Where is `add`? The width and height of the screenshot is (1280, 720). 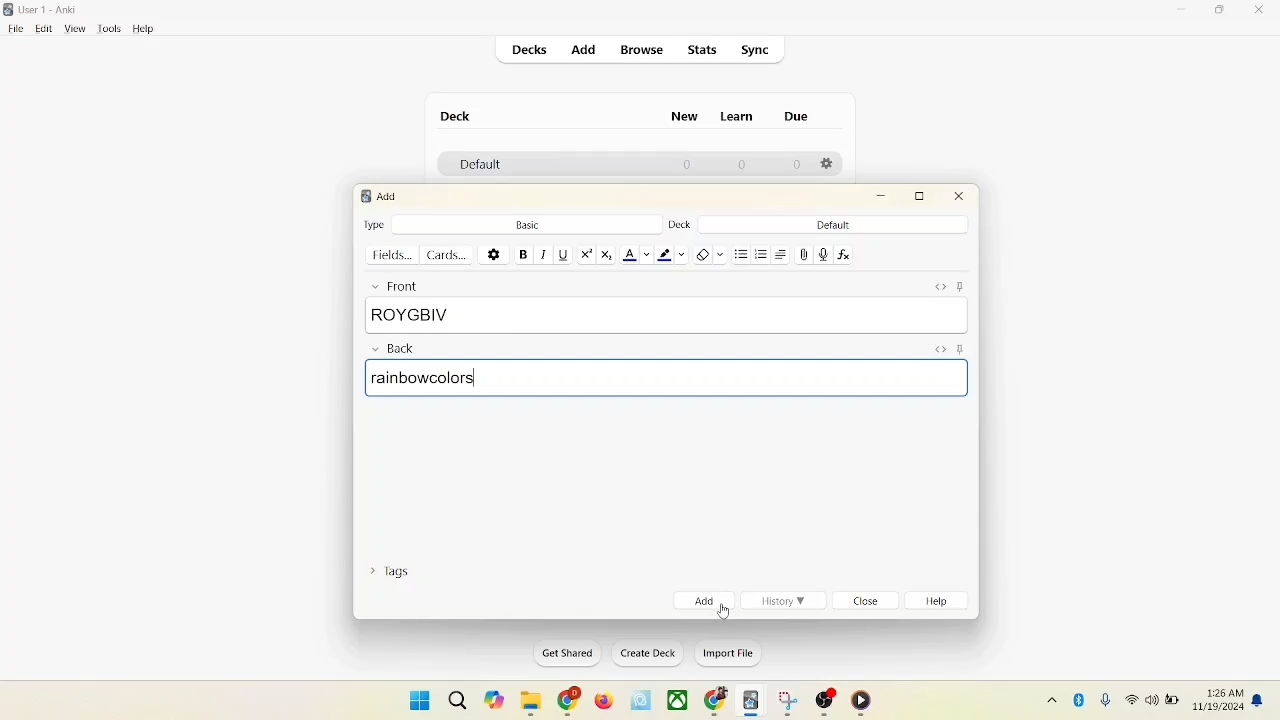 add is located at coordinates (582, 49).